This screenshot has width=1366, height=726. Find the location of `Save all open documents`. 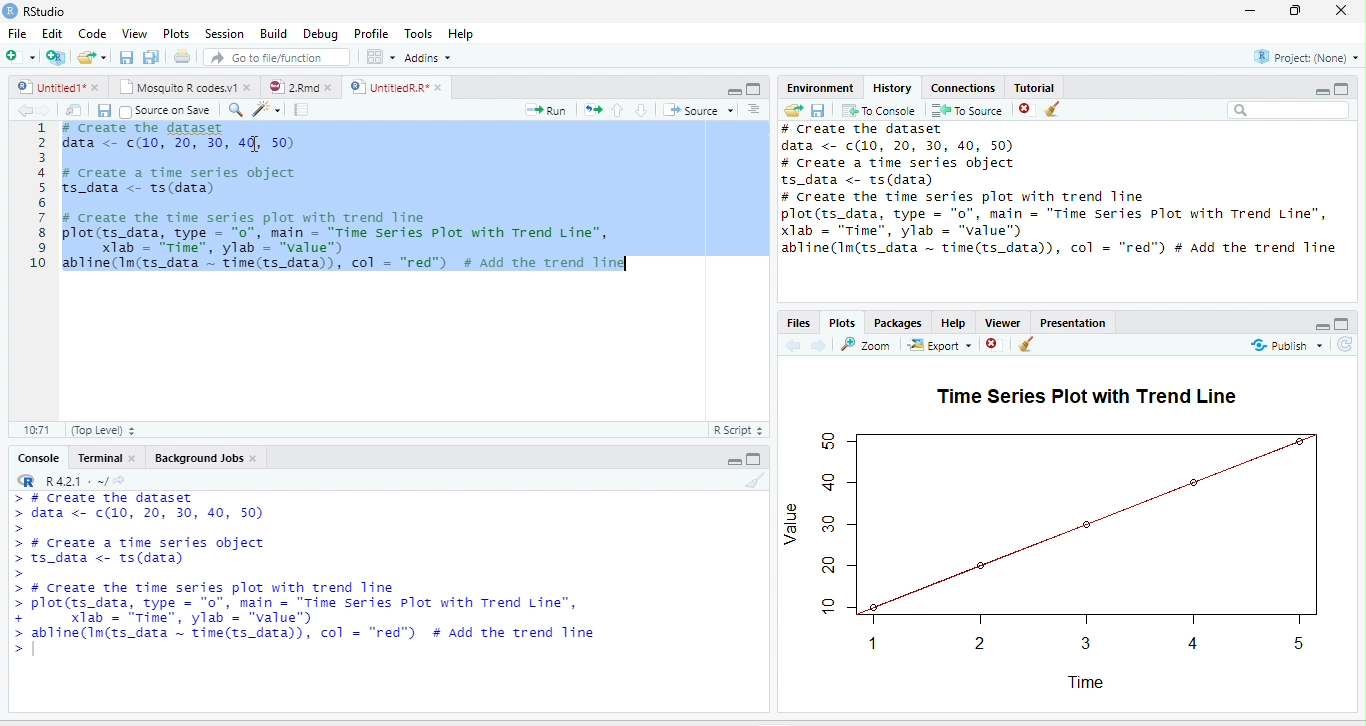

Save all open documents is located at coordinates (151, 56).